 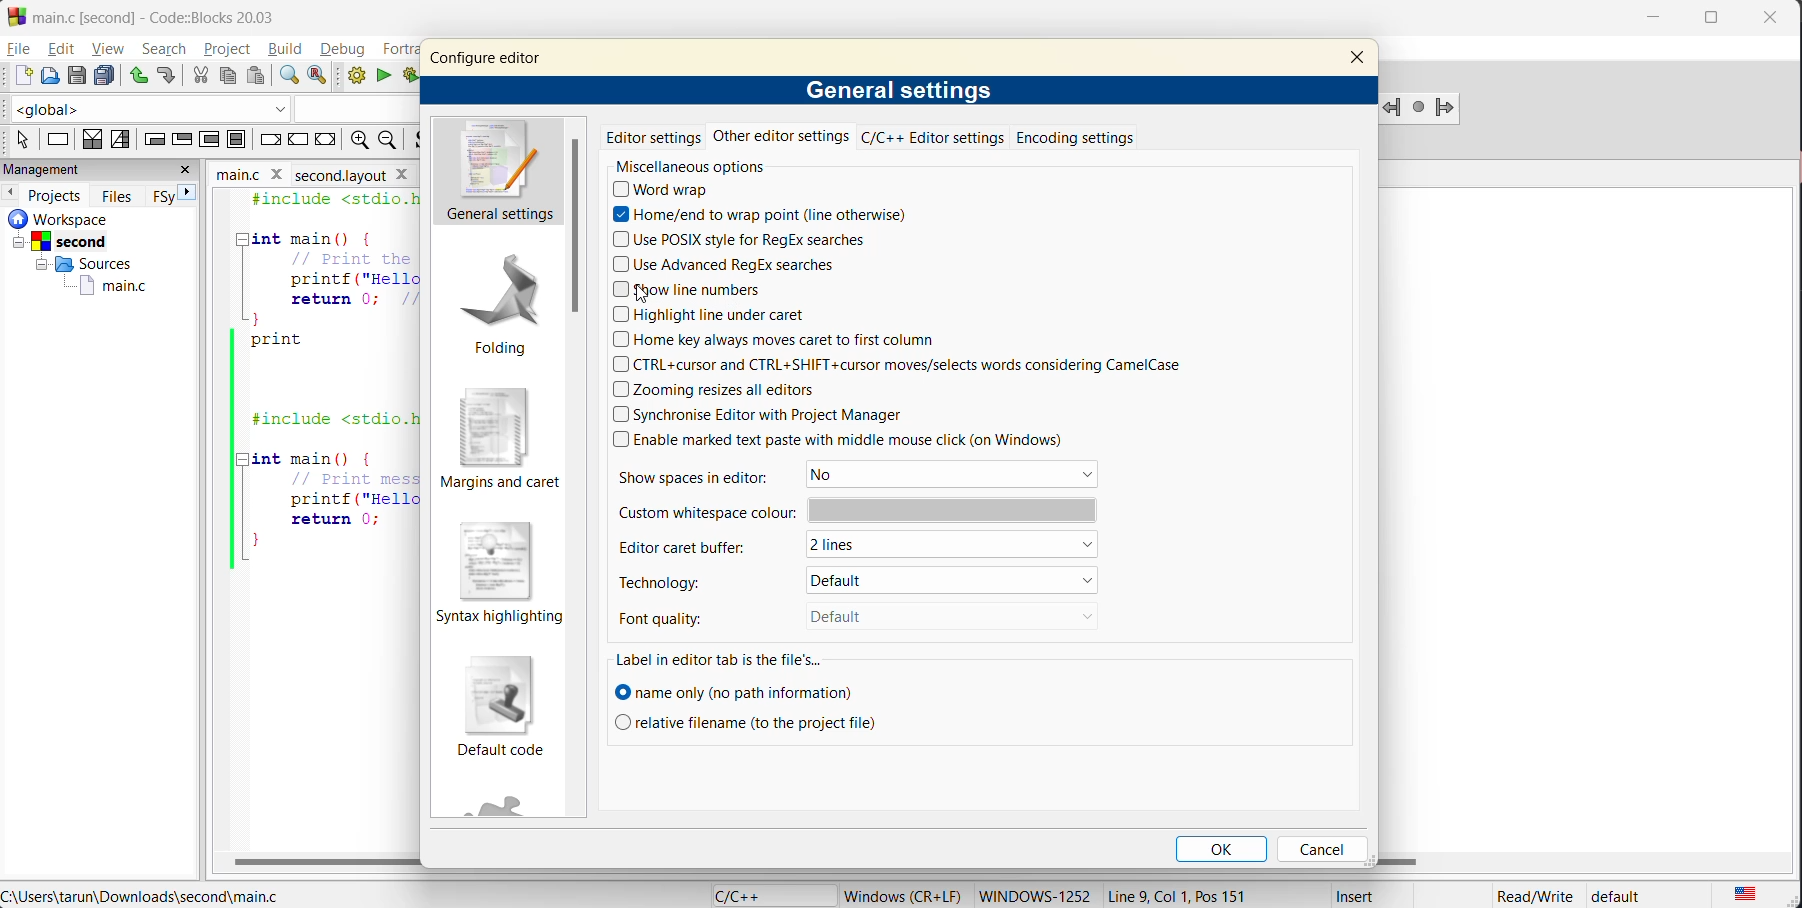 What do you see at coordinates (744, 722) in the screenshot?
I see `relative filename to the project file` at bounding box center [744, 722].